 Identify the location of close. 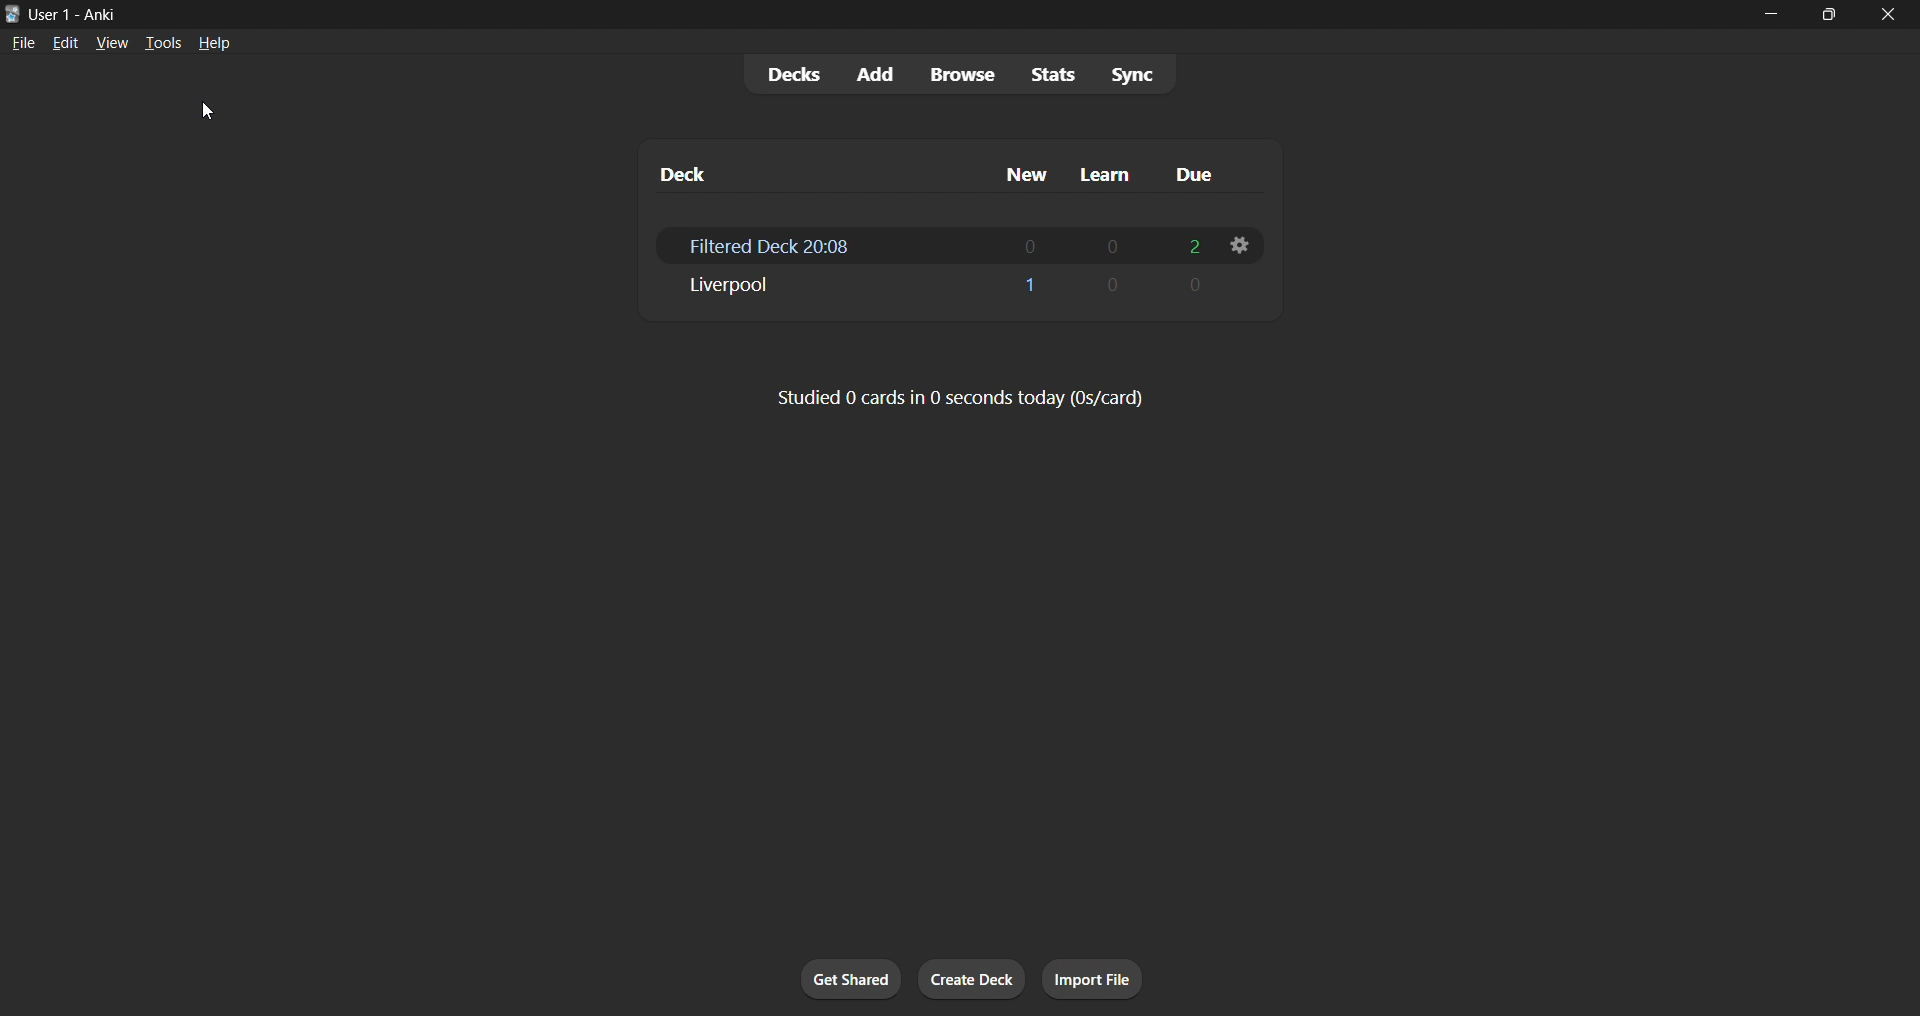
(1888, 14).